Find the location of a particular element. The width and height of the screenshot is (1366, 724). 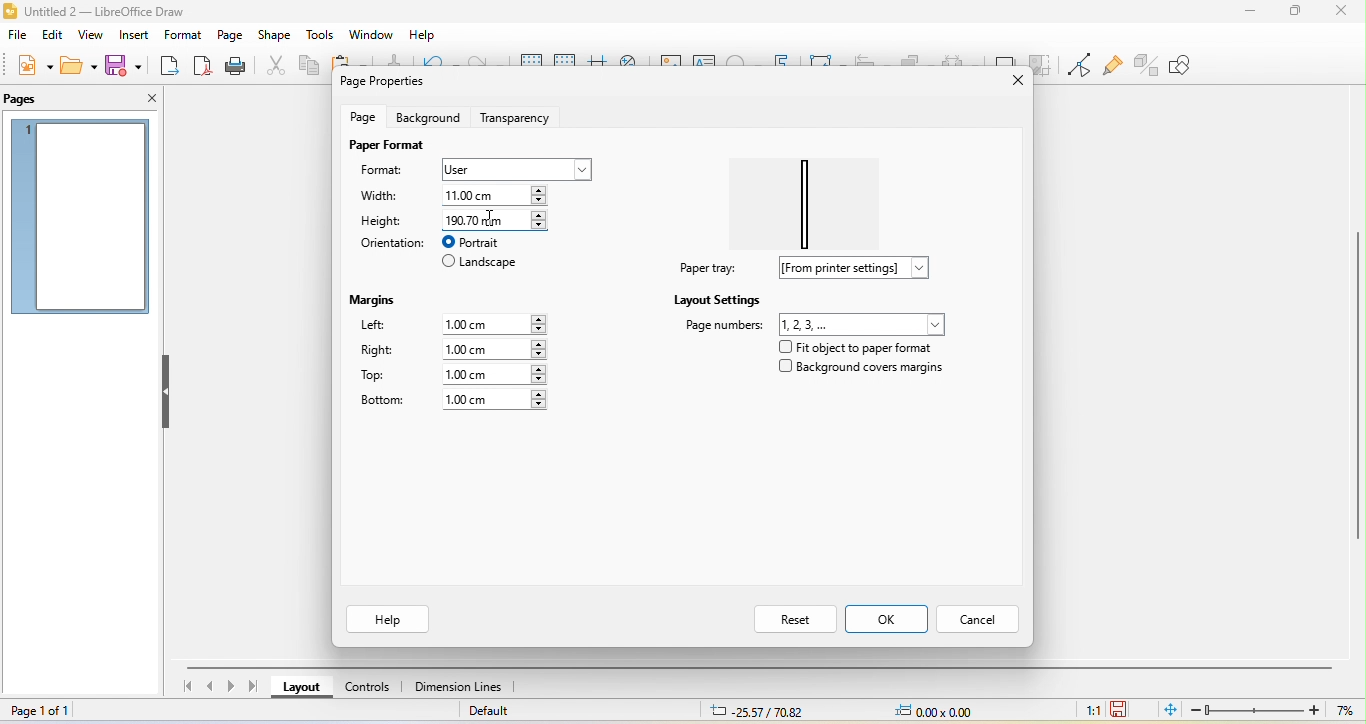

25.57/70.82 is located at coordinates (757, 711).